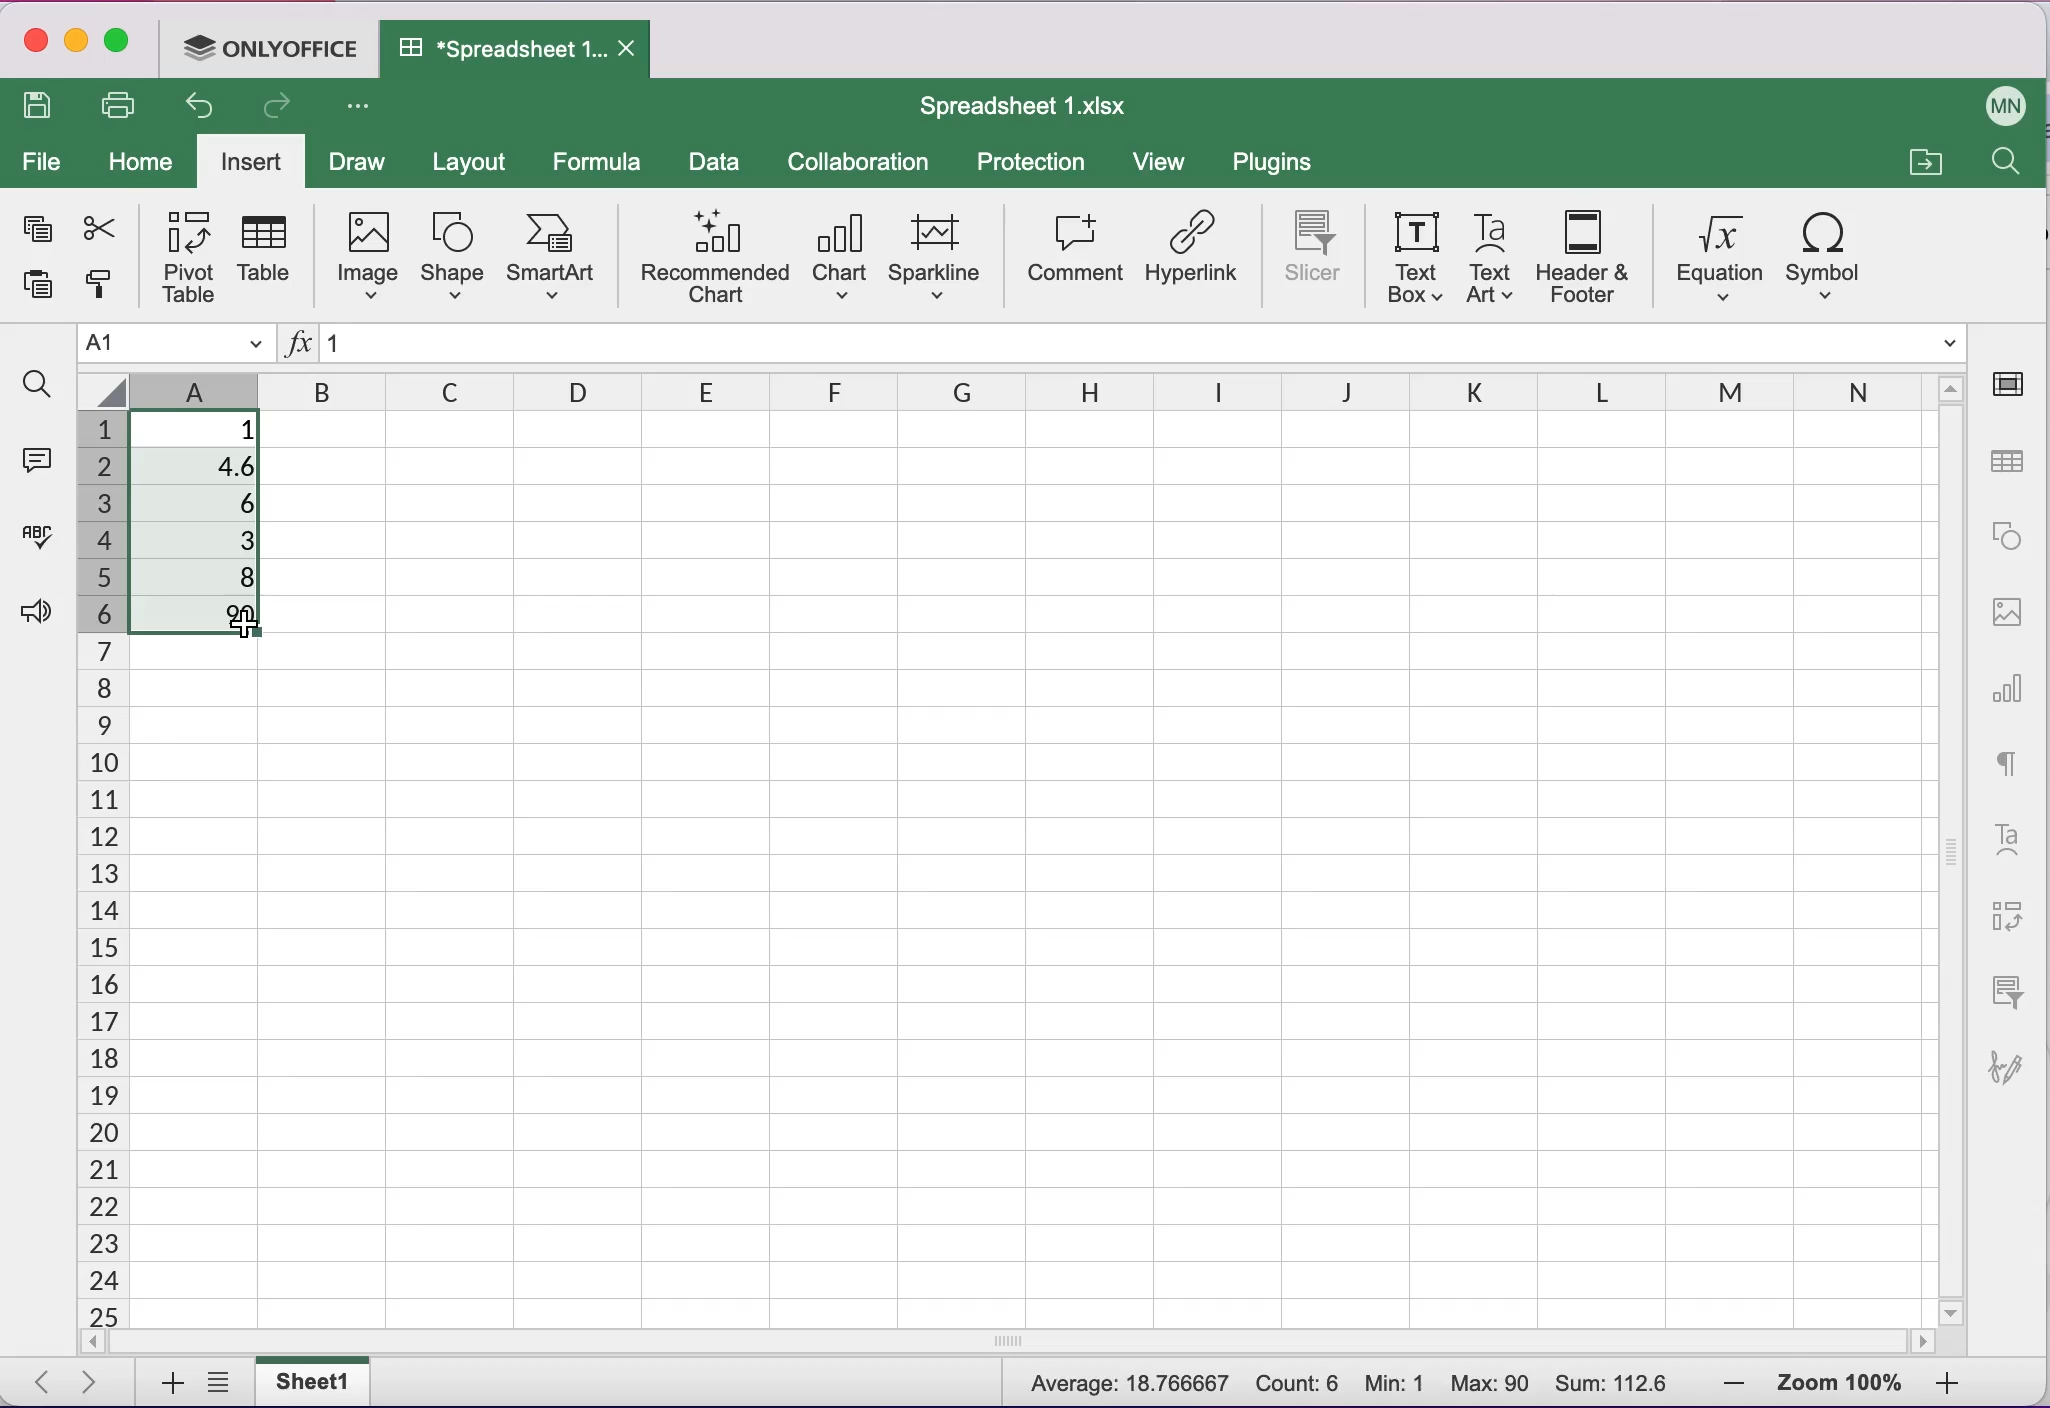 The width and height of the screenshot is (2050, 1408). Describe the element at coordinates (144, 162) in the screenshot. I see `home` at that location.